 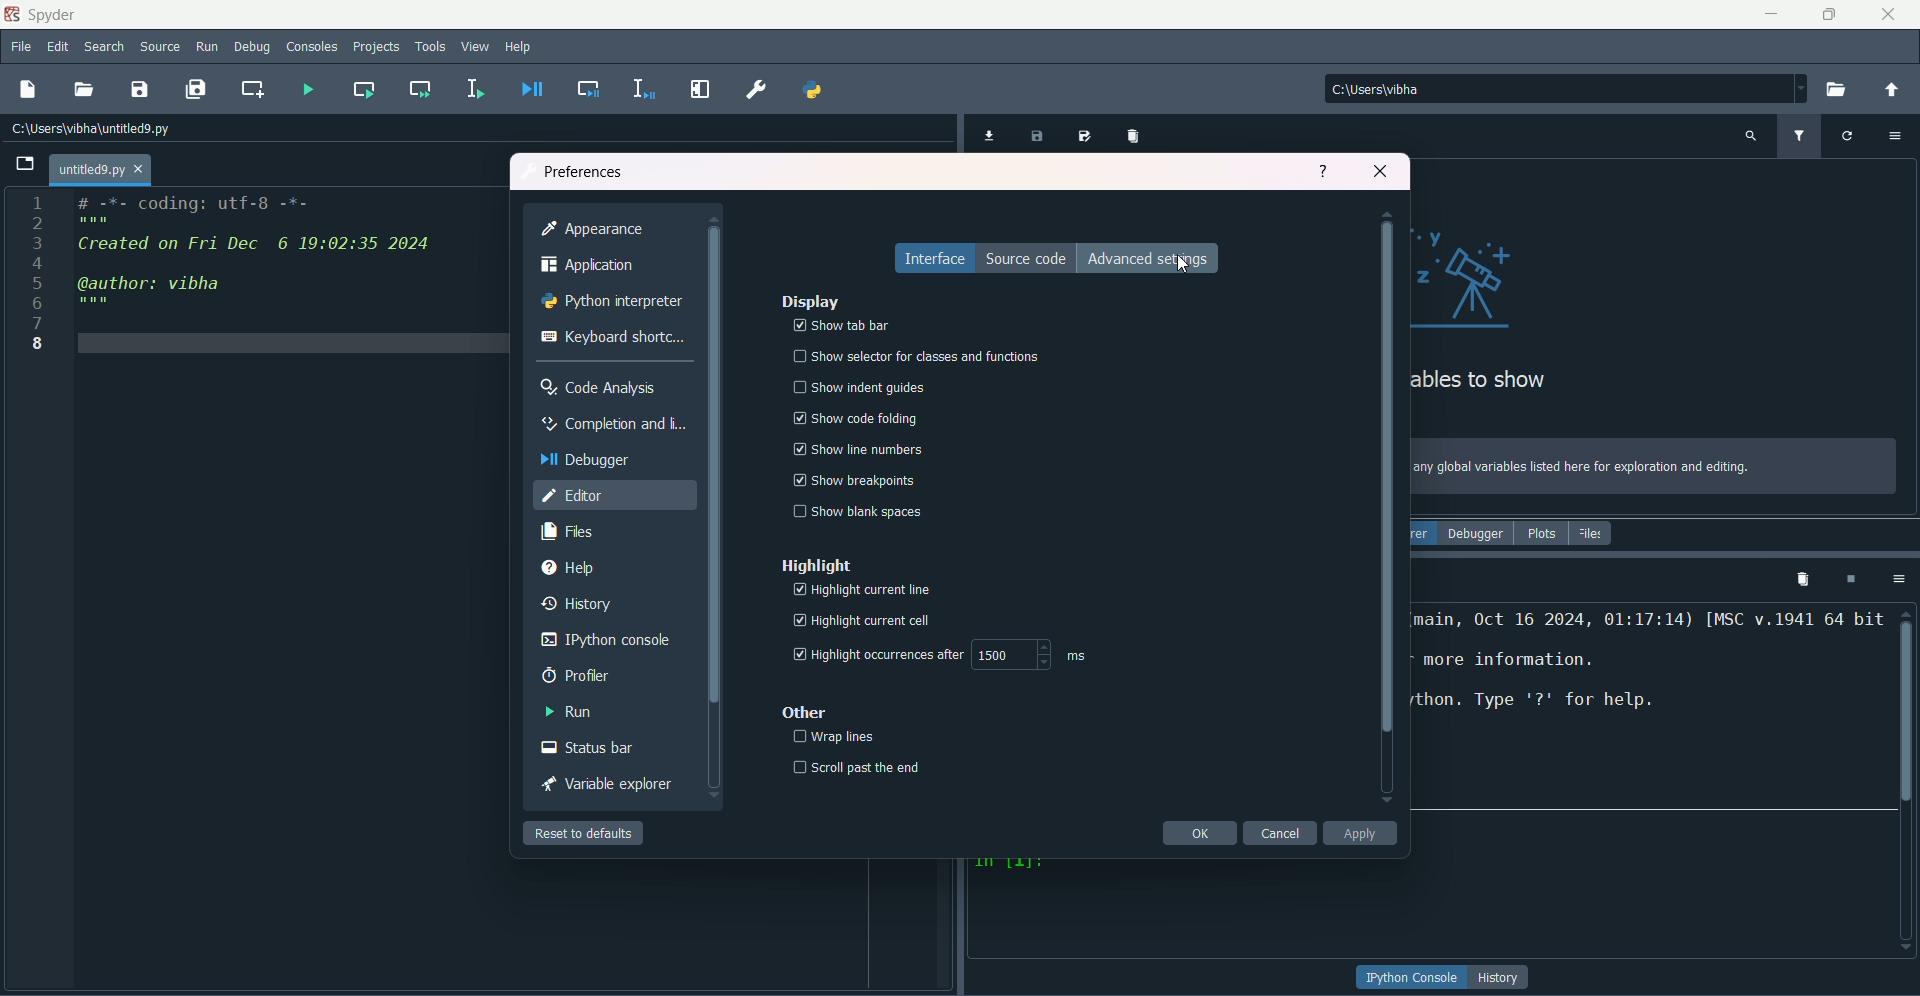 I want to click on highlight timer, so click(x=875, y=652).